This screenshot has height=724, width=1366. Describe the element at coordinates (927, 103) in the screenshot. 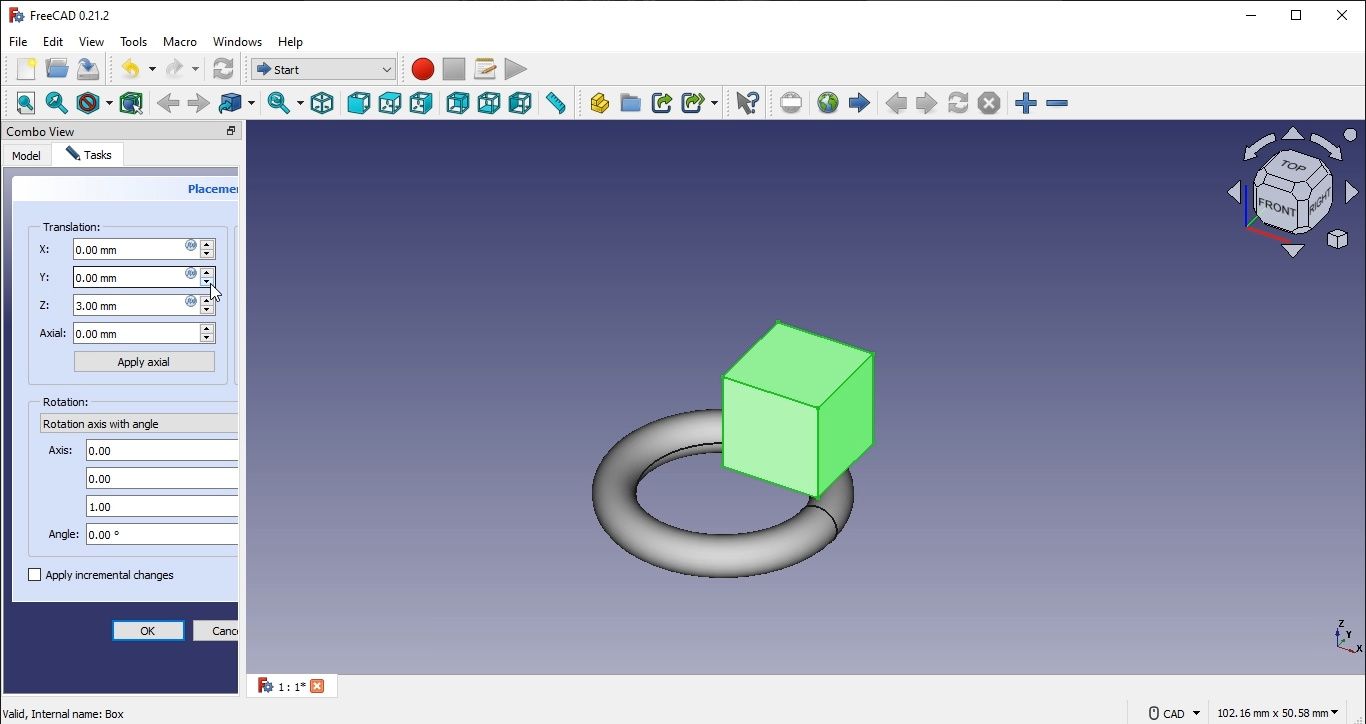

I see `next page` at that location.